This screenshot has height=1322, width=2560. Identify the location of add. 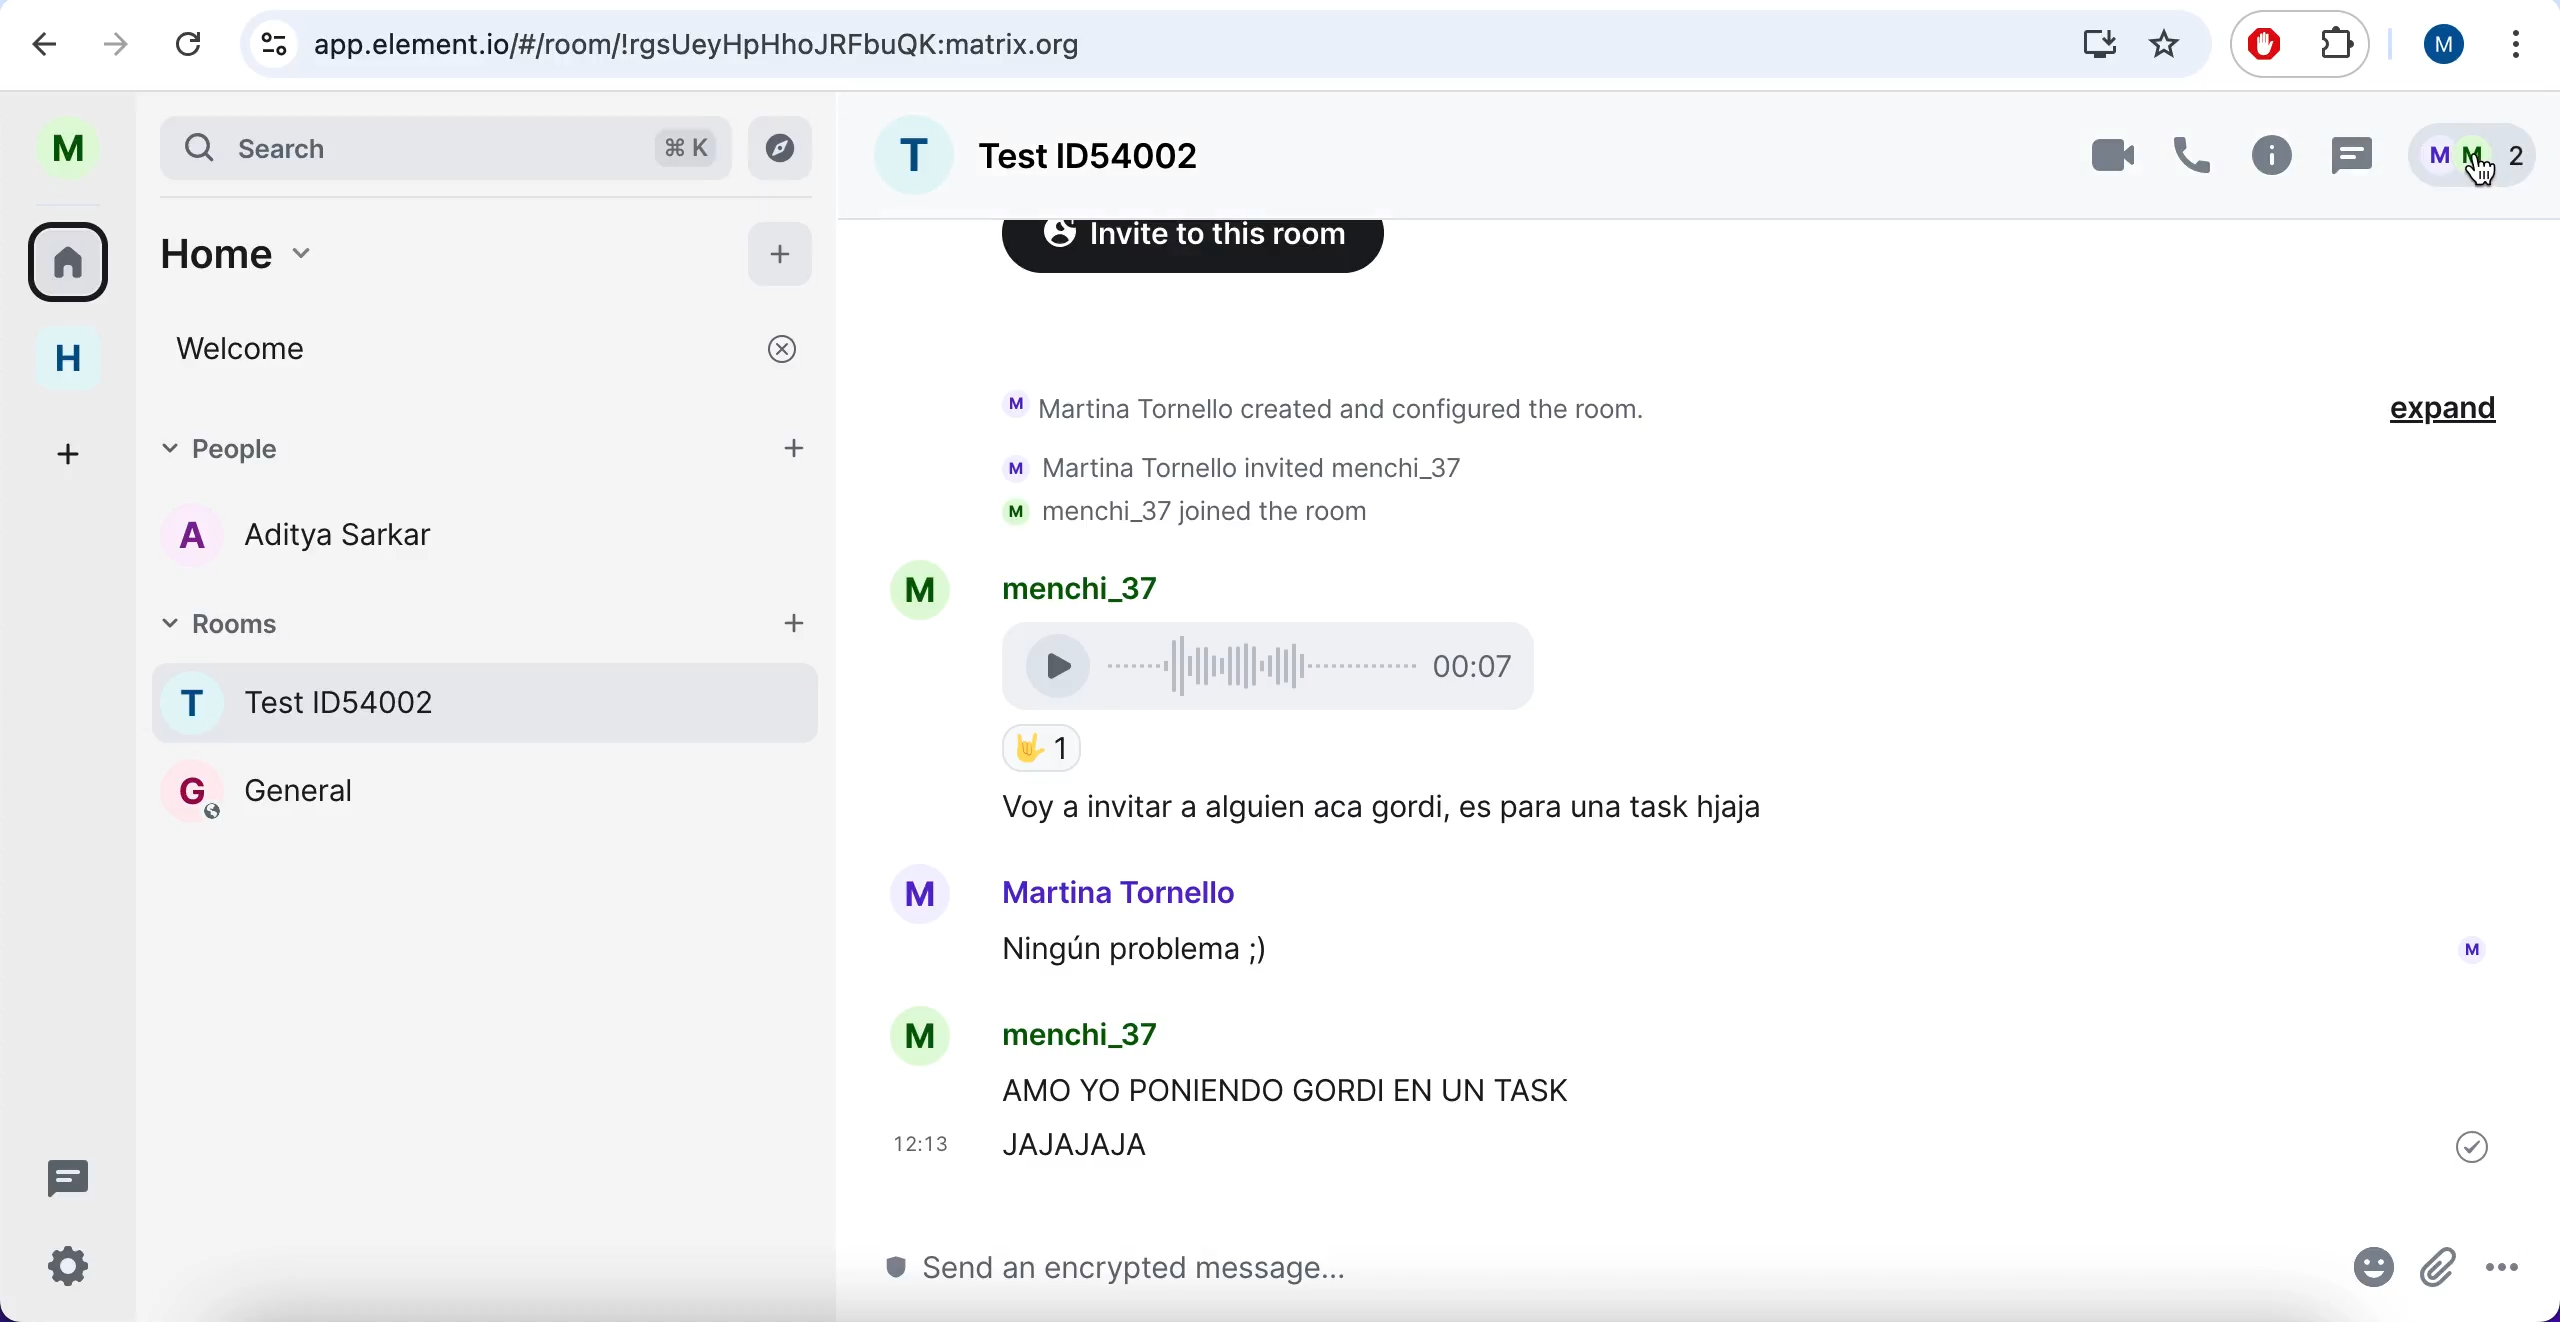
(802, 437).